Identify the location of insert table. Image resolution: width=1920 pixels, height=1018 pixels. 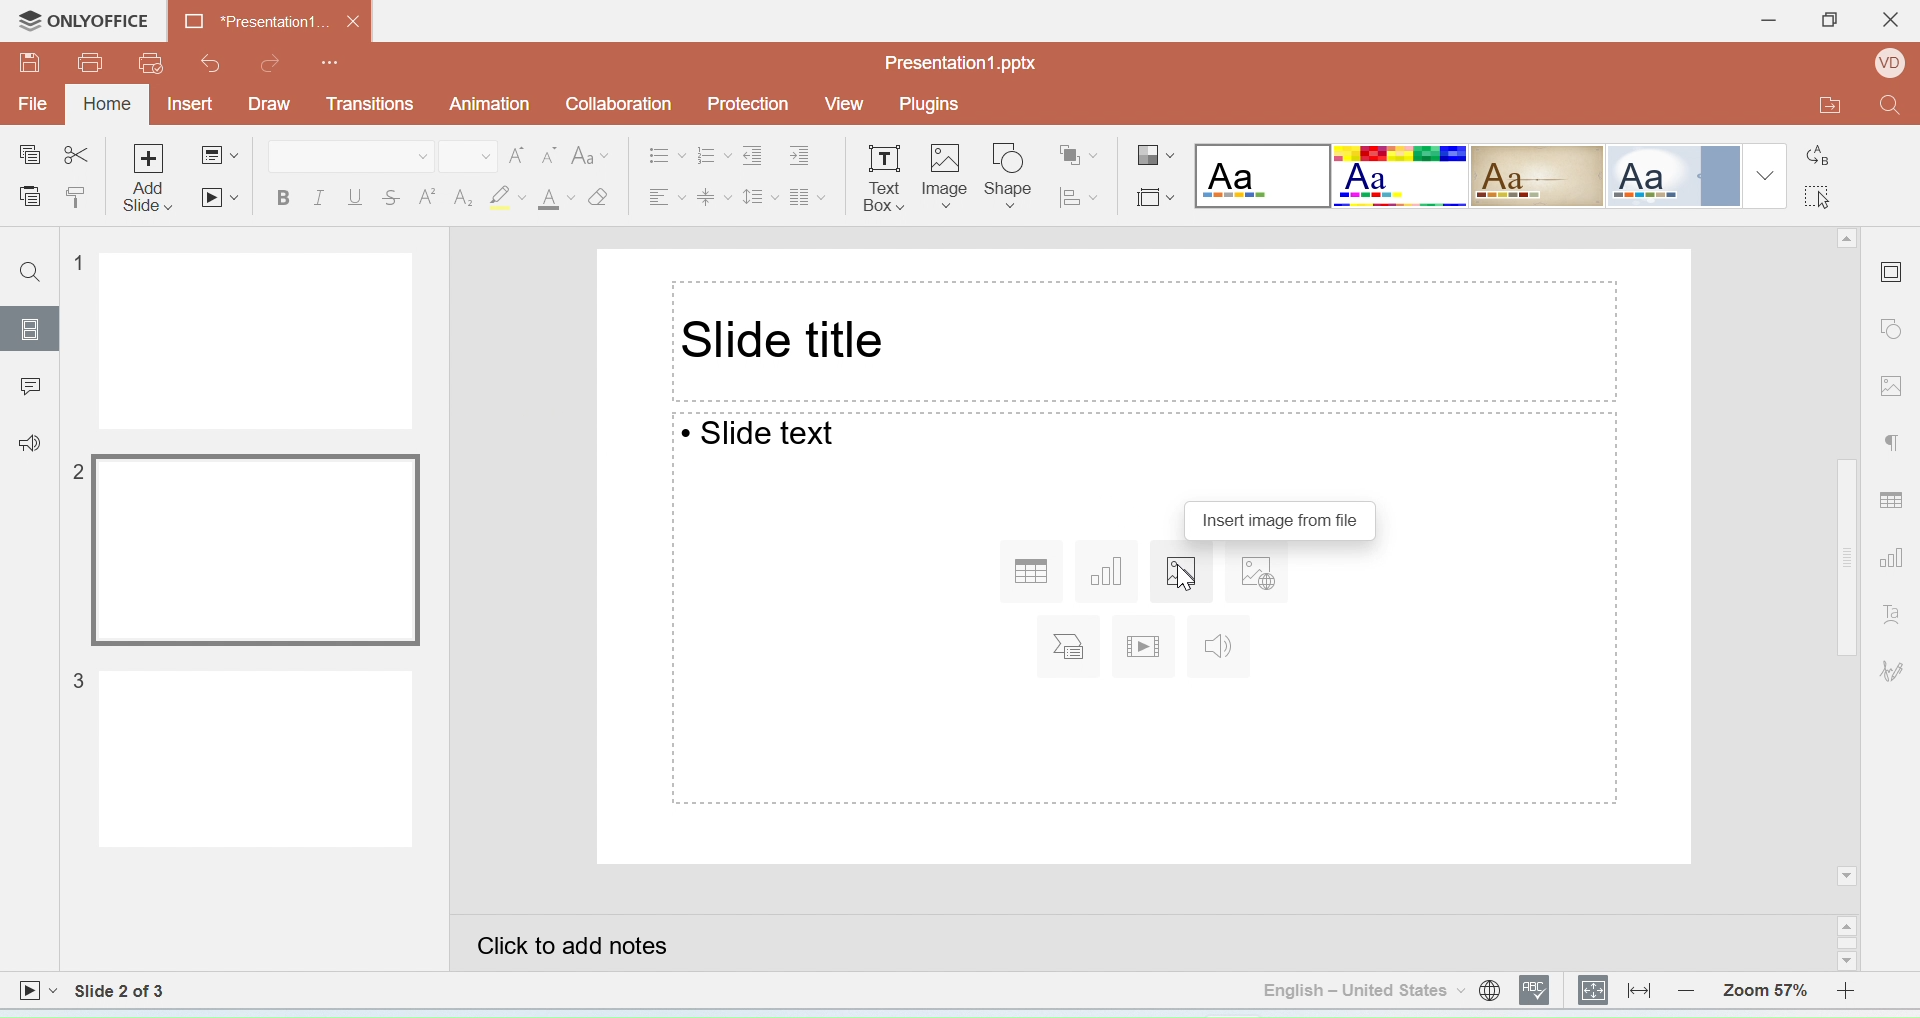
(1028, 571).